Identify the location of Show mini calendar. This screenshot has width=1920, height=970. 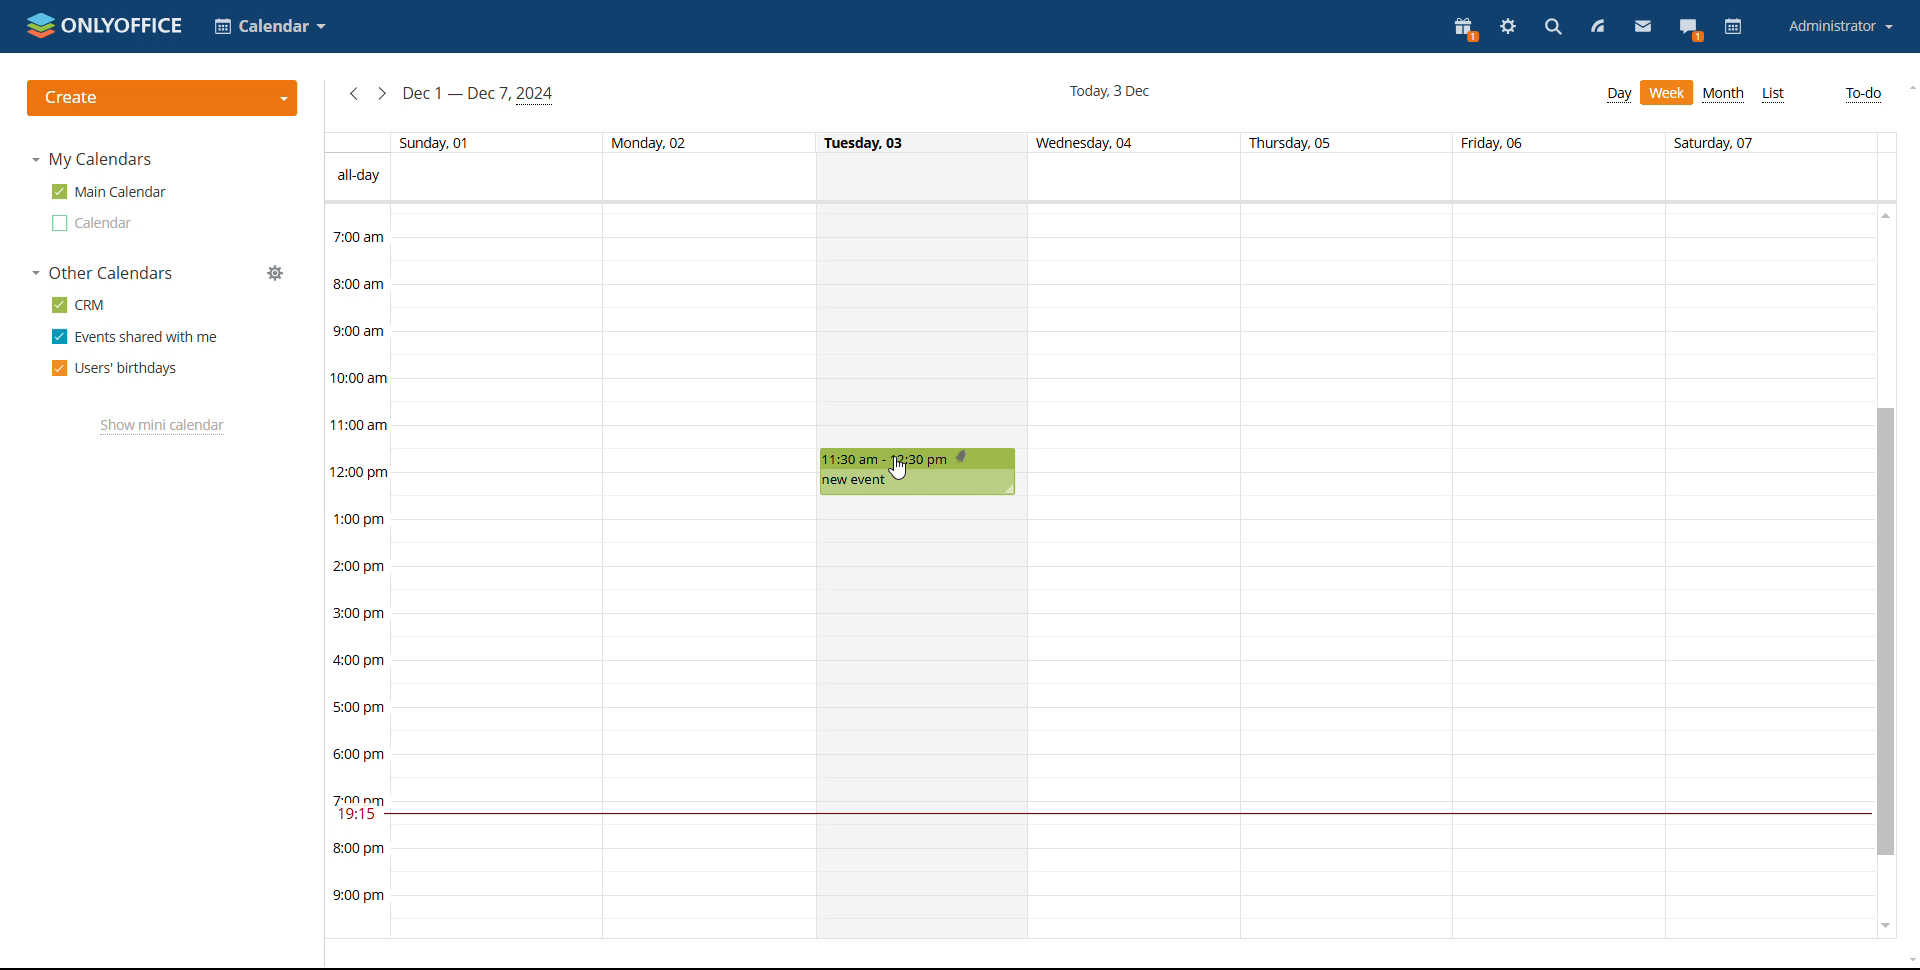
(160, 427).